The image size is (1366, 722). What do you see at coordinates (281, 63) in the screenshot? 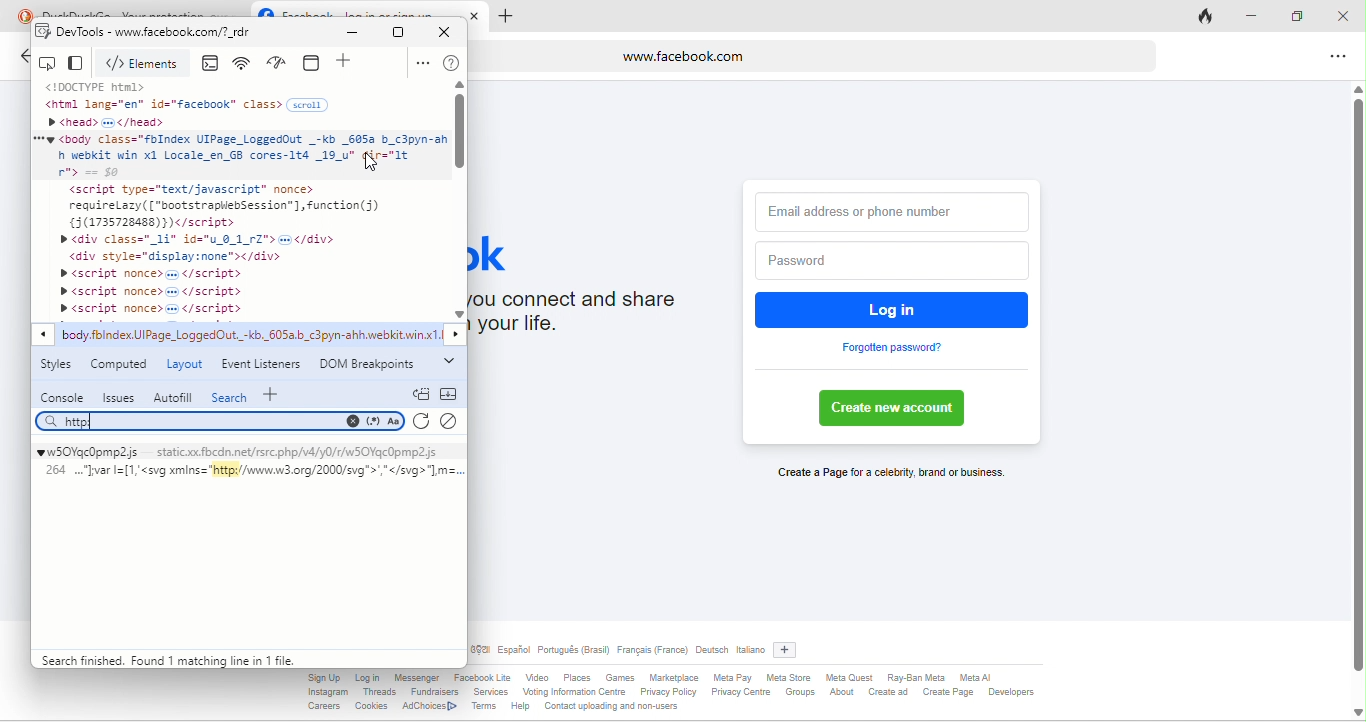
I see `performance` at bounding box center [281, 63].